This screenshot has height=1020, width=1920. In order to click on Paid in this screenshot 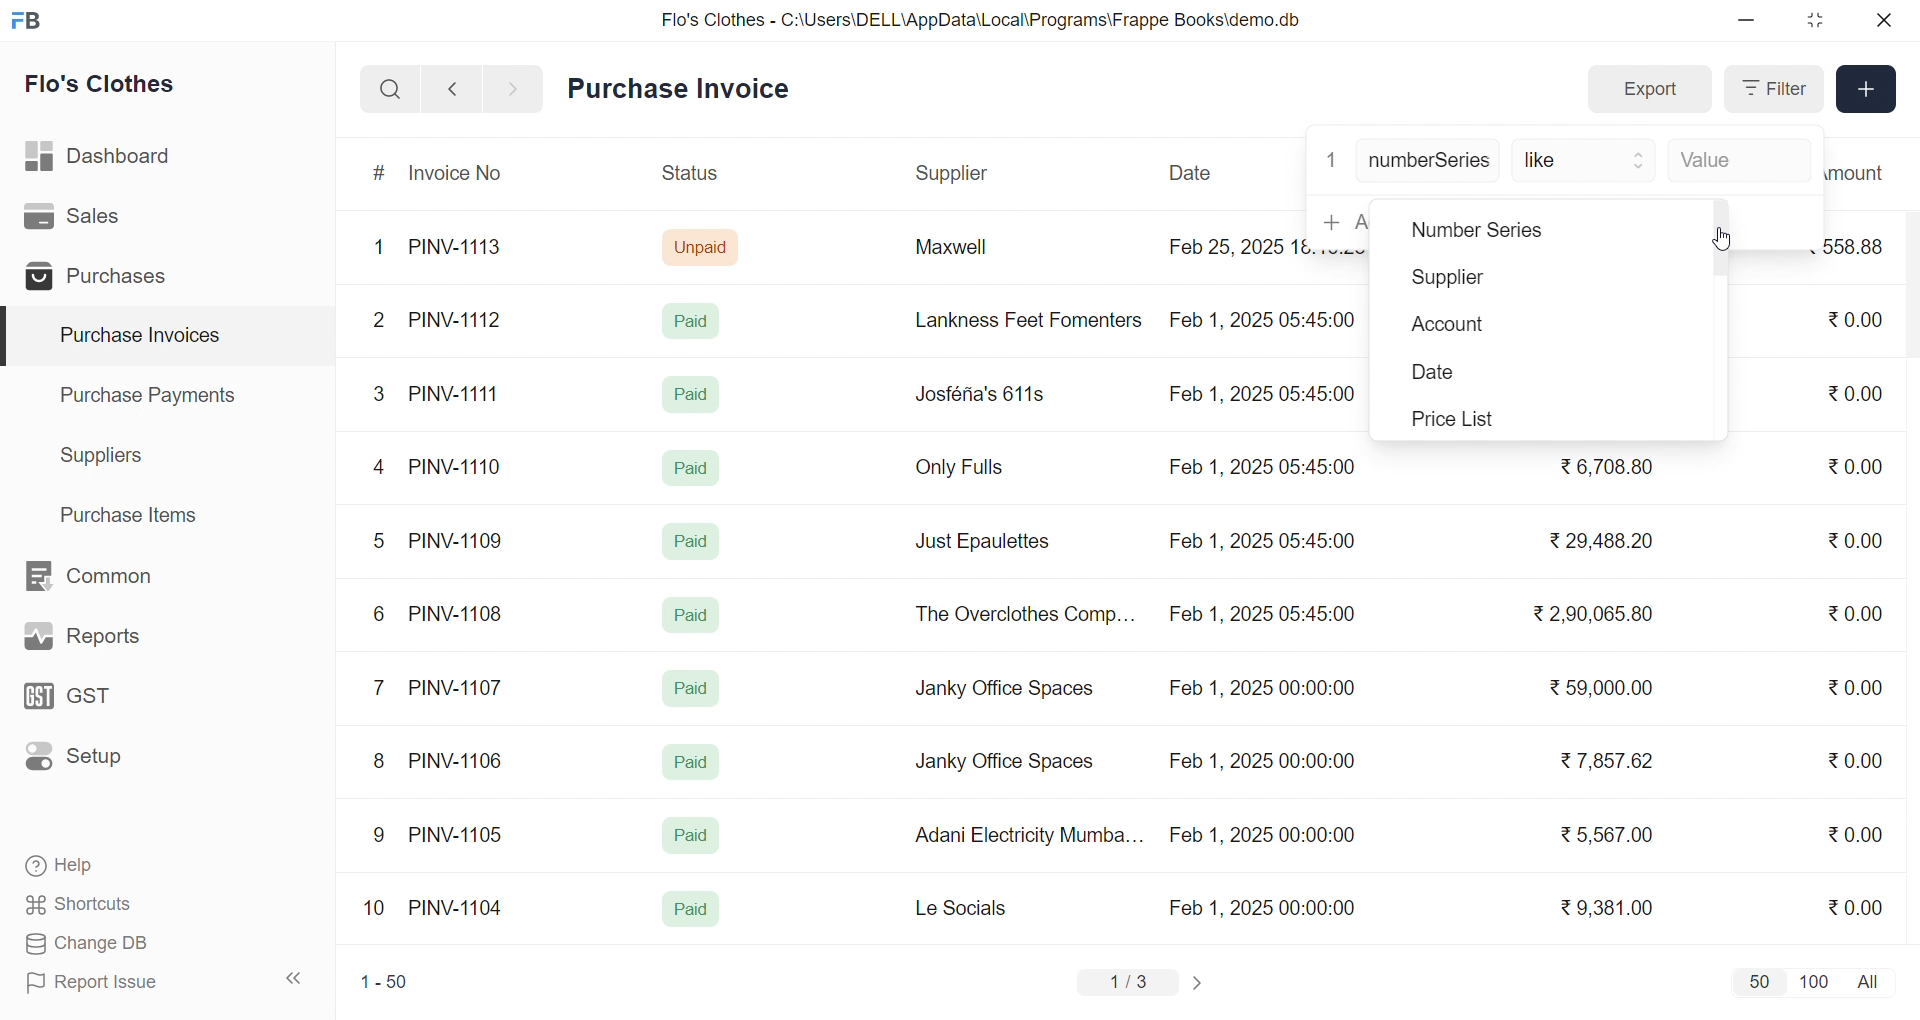, I will do `click(689, 466)`.